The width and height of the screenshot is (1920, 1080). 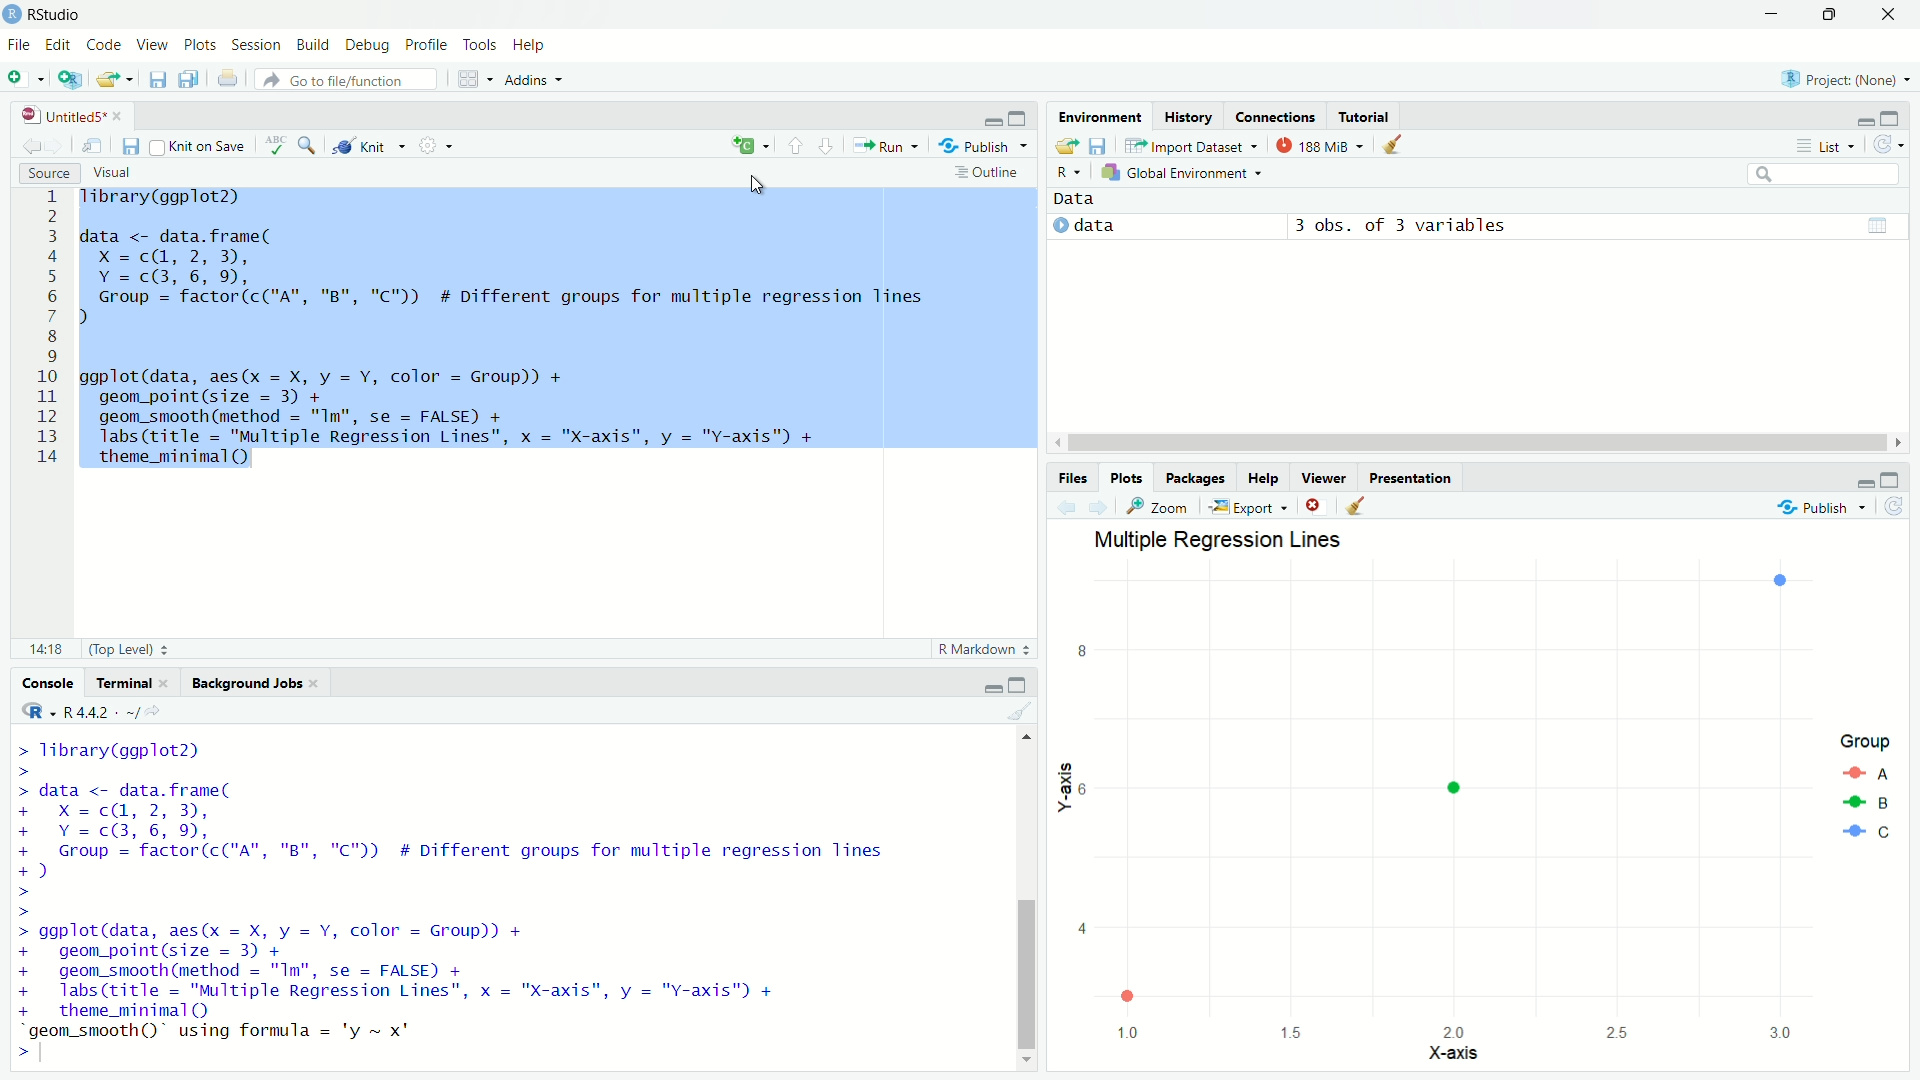 I want to click on Publish, so click(x=1823, y=508).